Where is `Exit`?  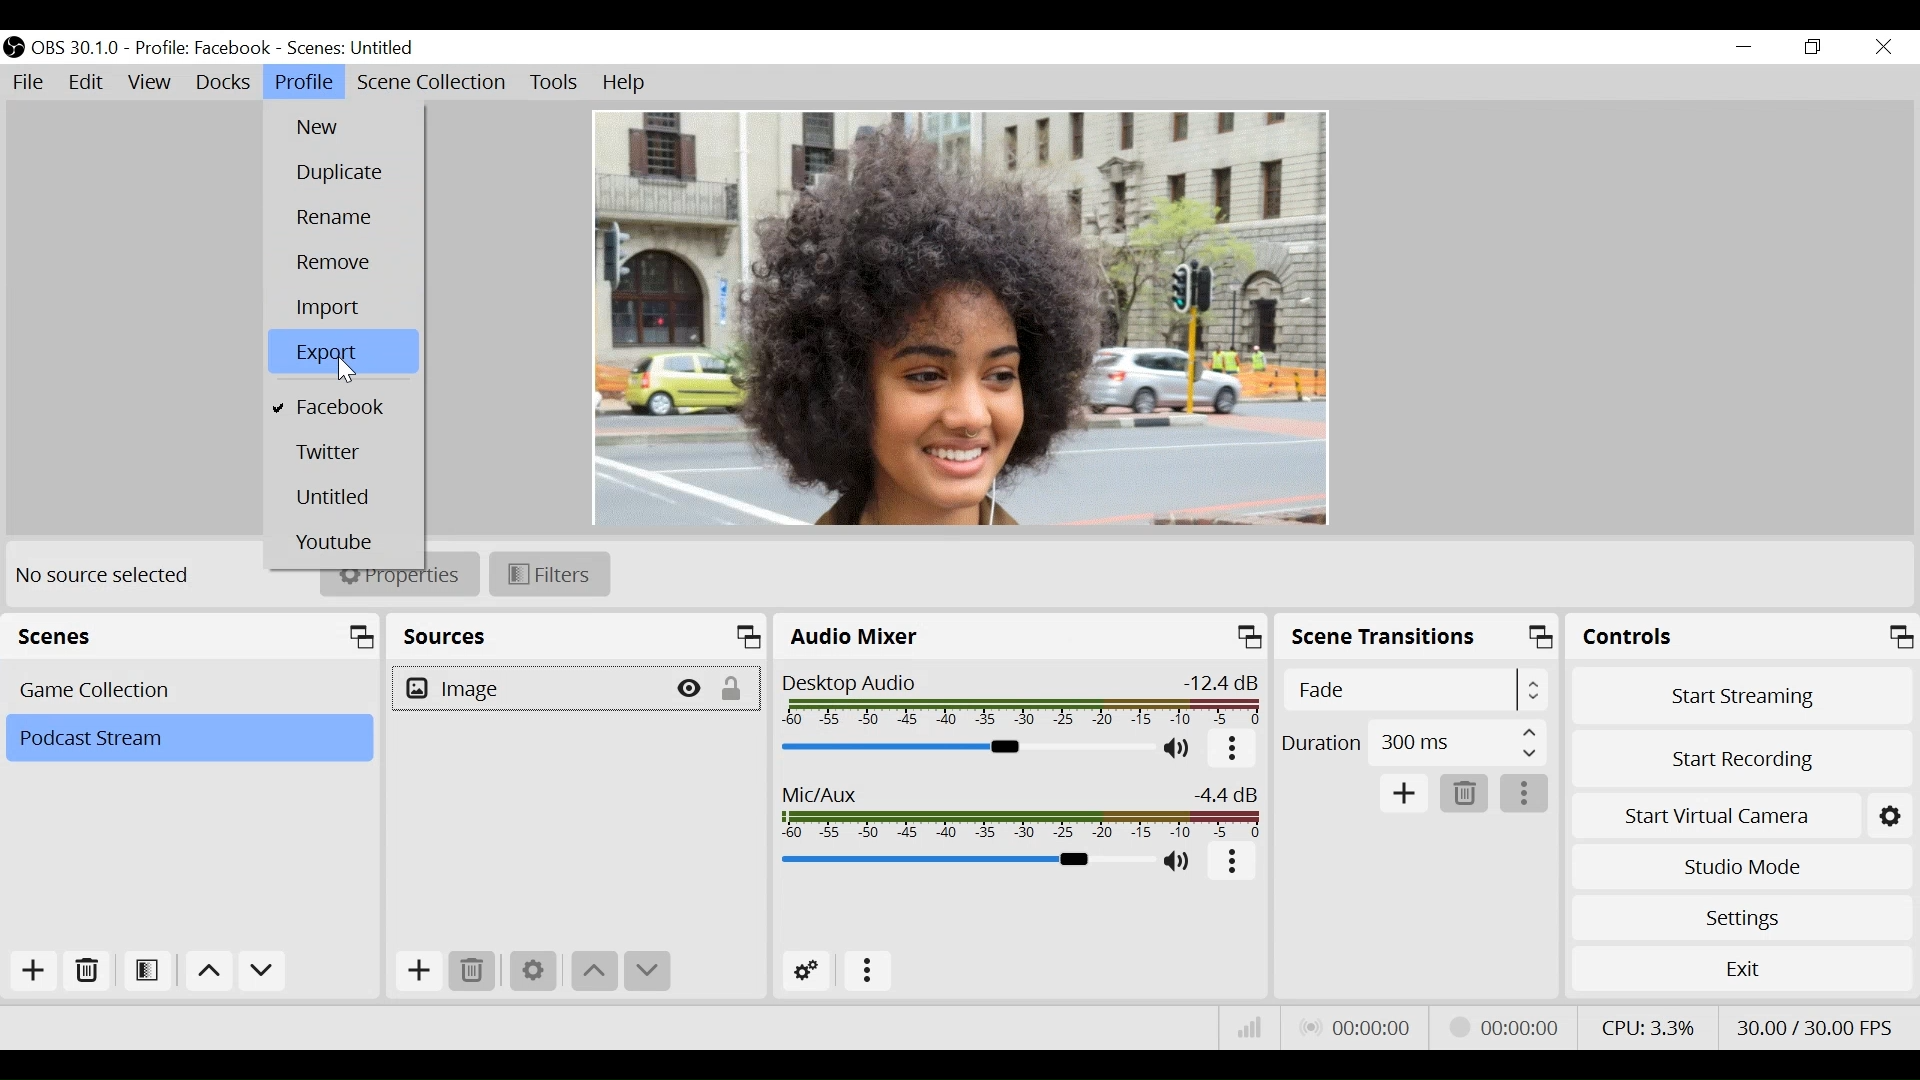 Exit is located at coordinates (1739, 967).